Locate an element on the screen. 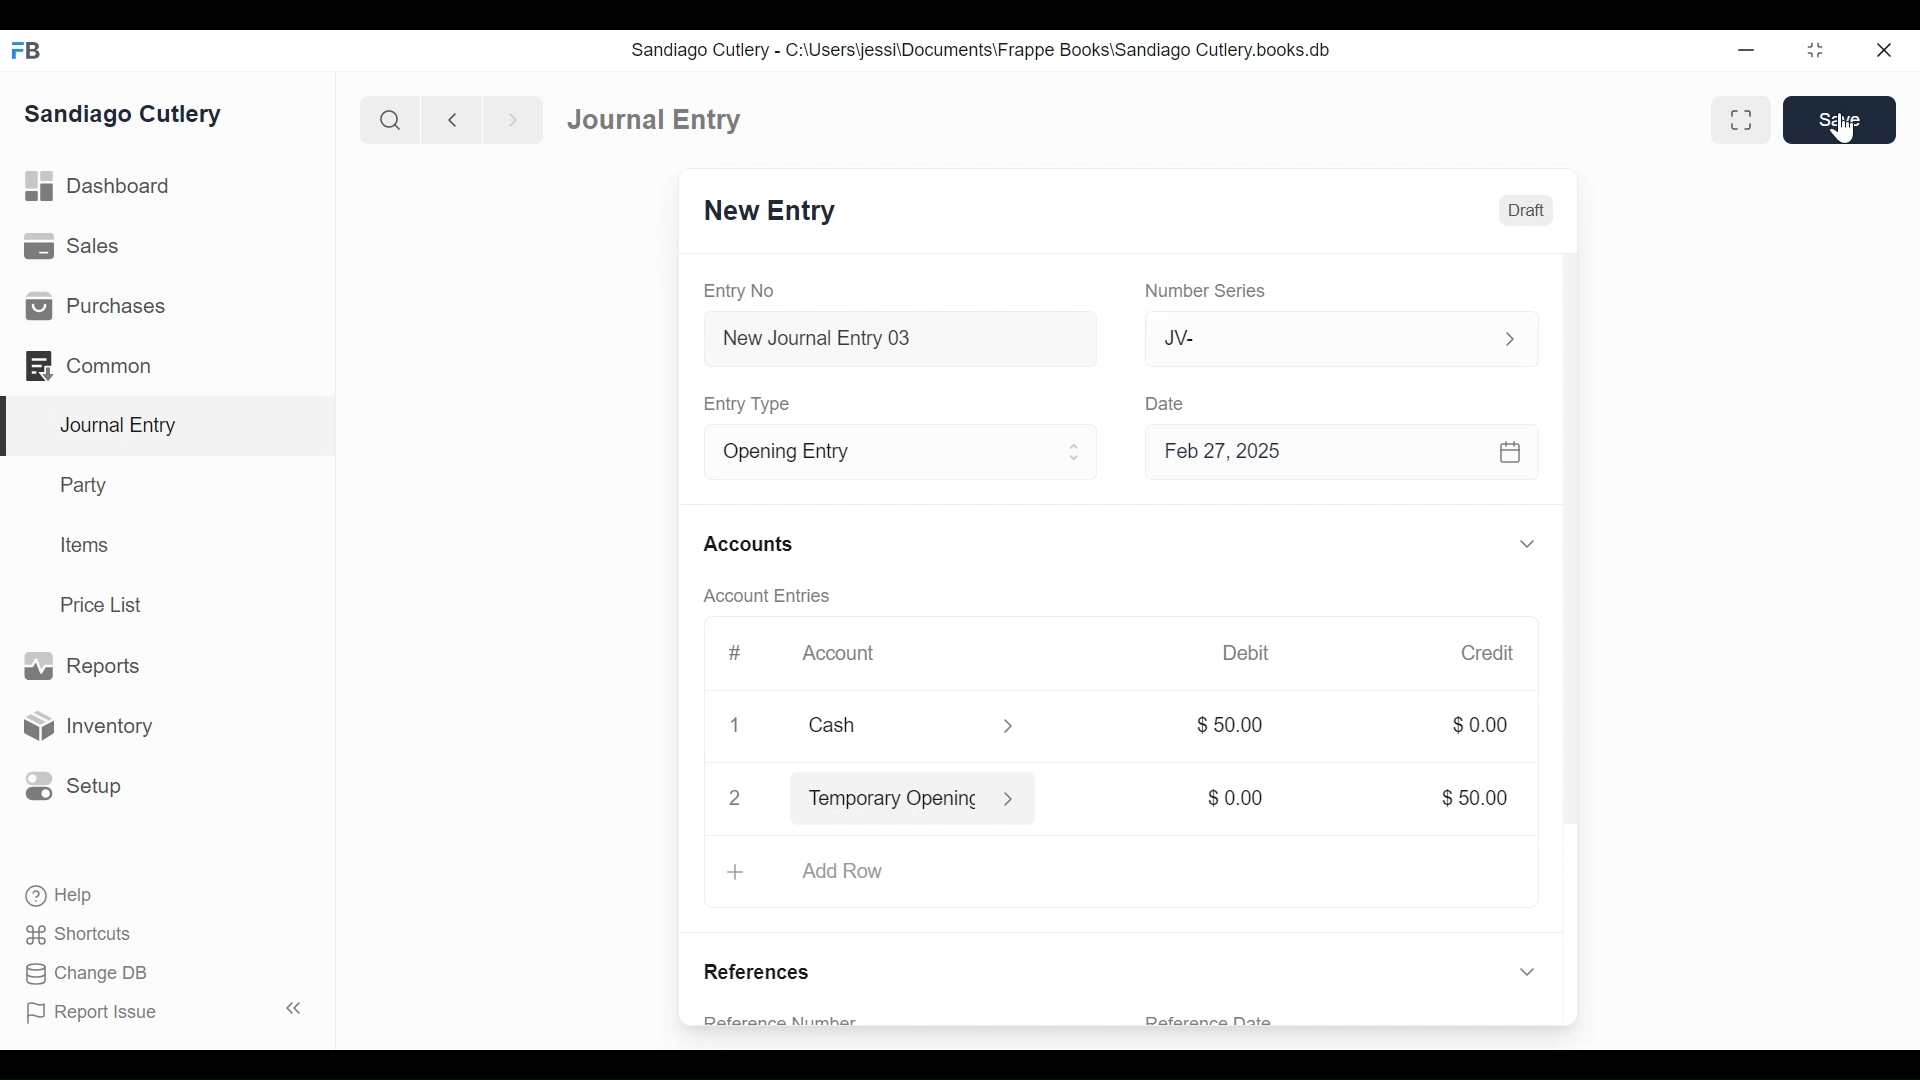 Image resolution: width=1920 pixels, height=1080 pixels. Price List is located at coordinates (105, 604).